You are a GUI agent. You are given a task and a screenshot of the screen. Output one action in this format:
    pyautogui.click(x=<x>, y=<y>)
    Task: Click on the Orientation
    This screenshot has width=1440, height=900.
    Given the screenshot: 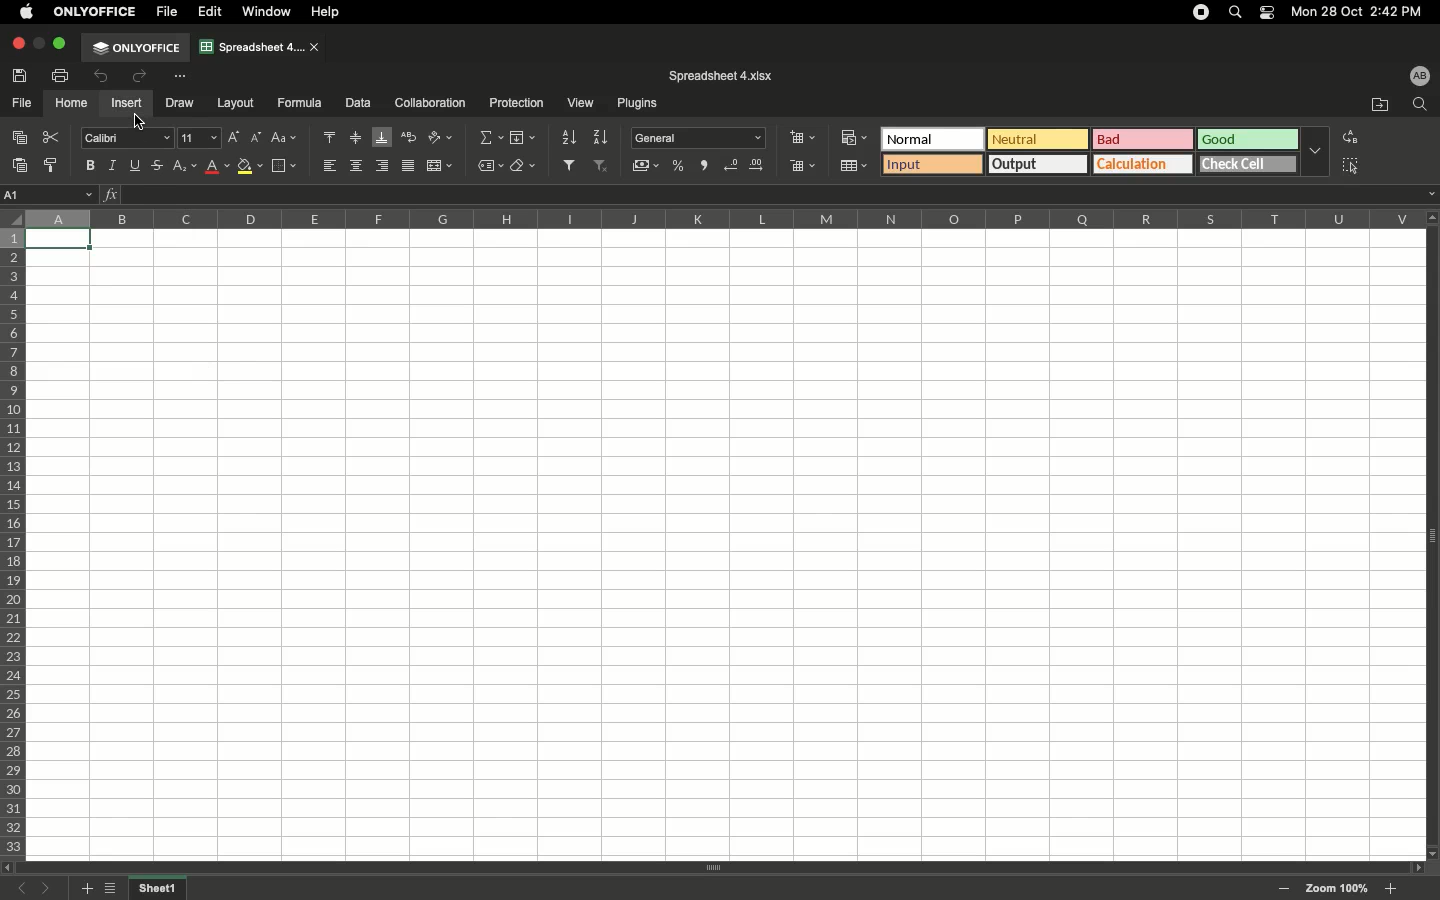 What is the action you would take?
    pyautogui.click(x=443, y=137)
    